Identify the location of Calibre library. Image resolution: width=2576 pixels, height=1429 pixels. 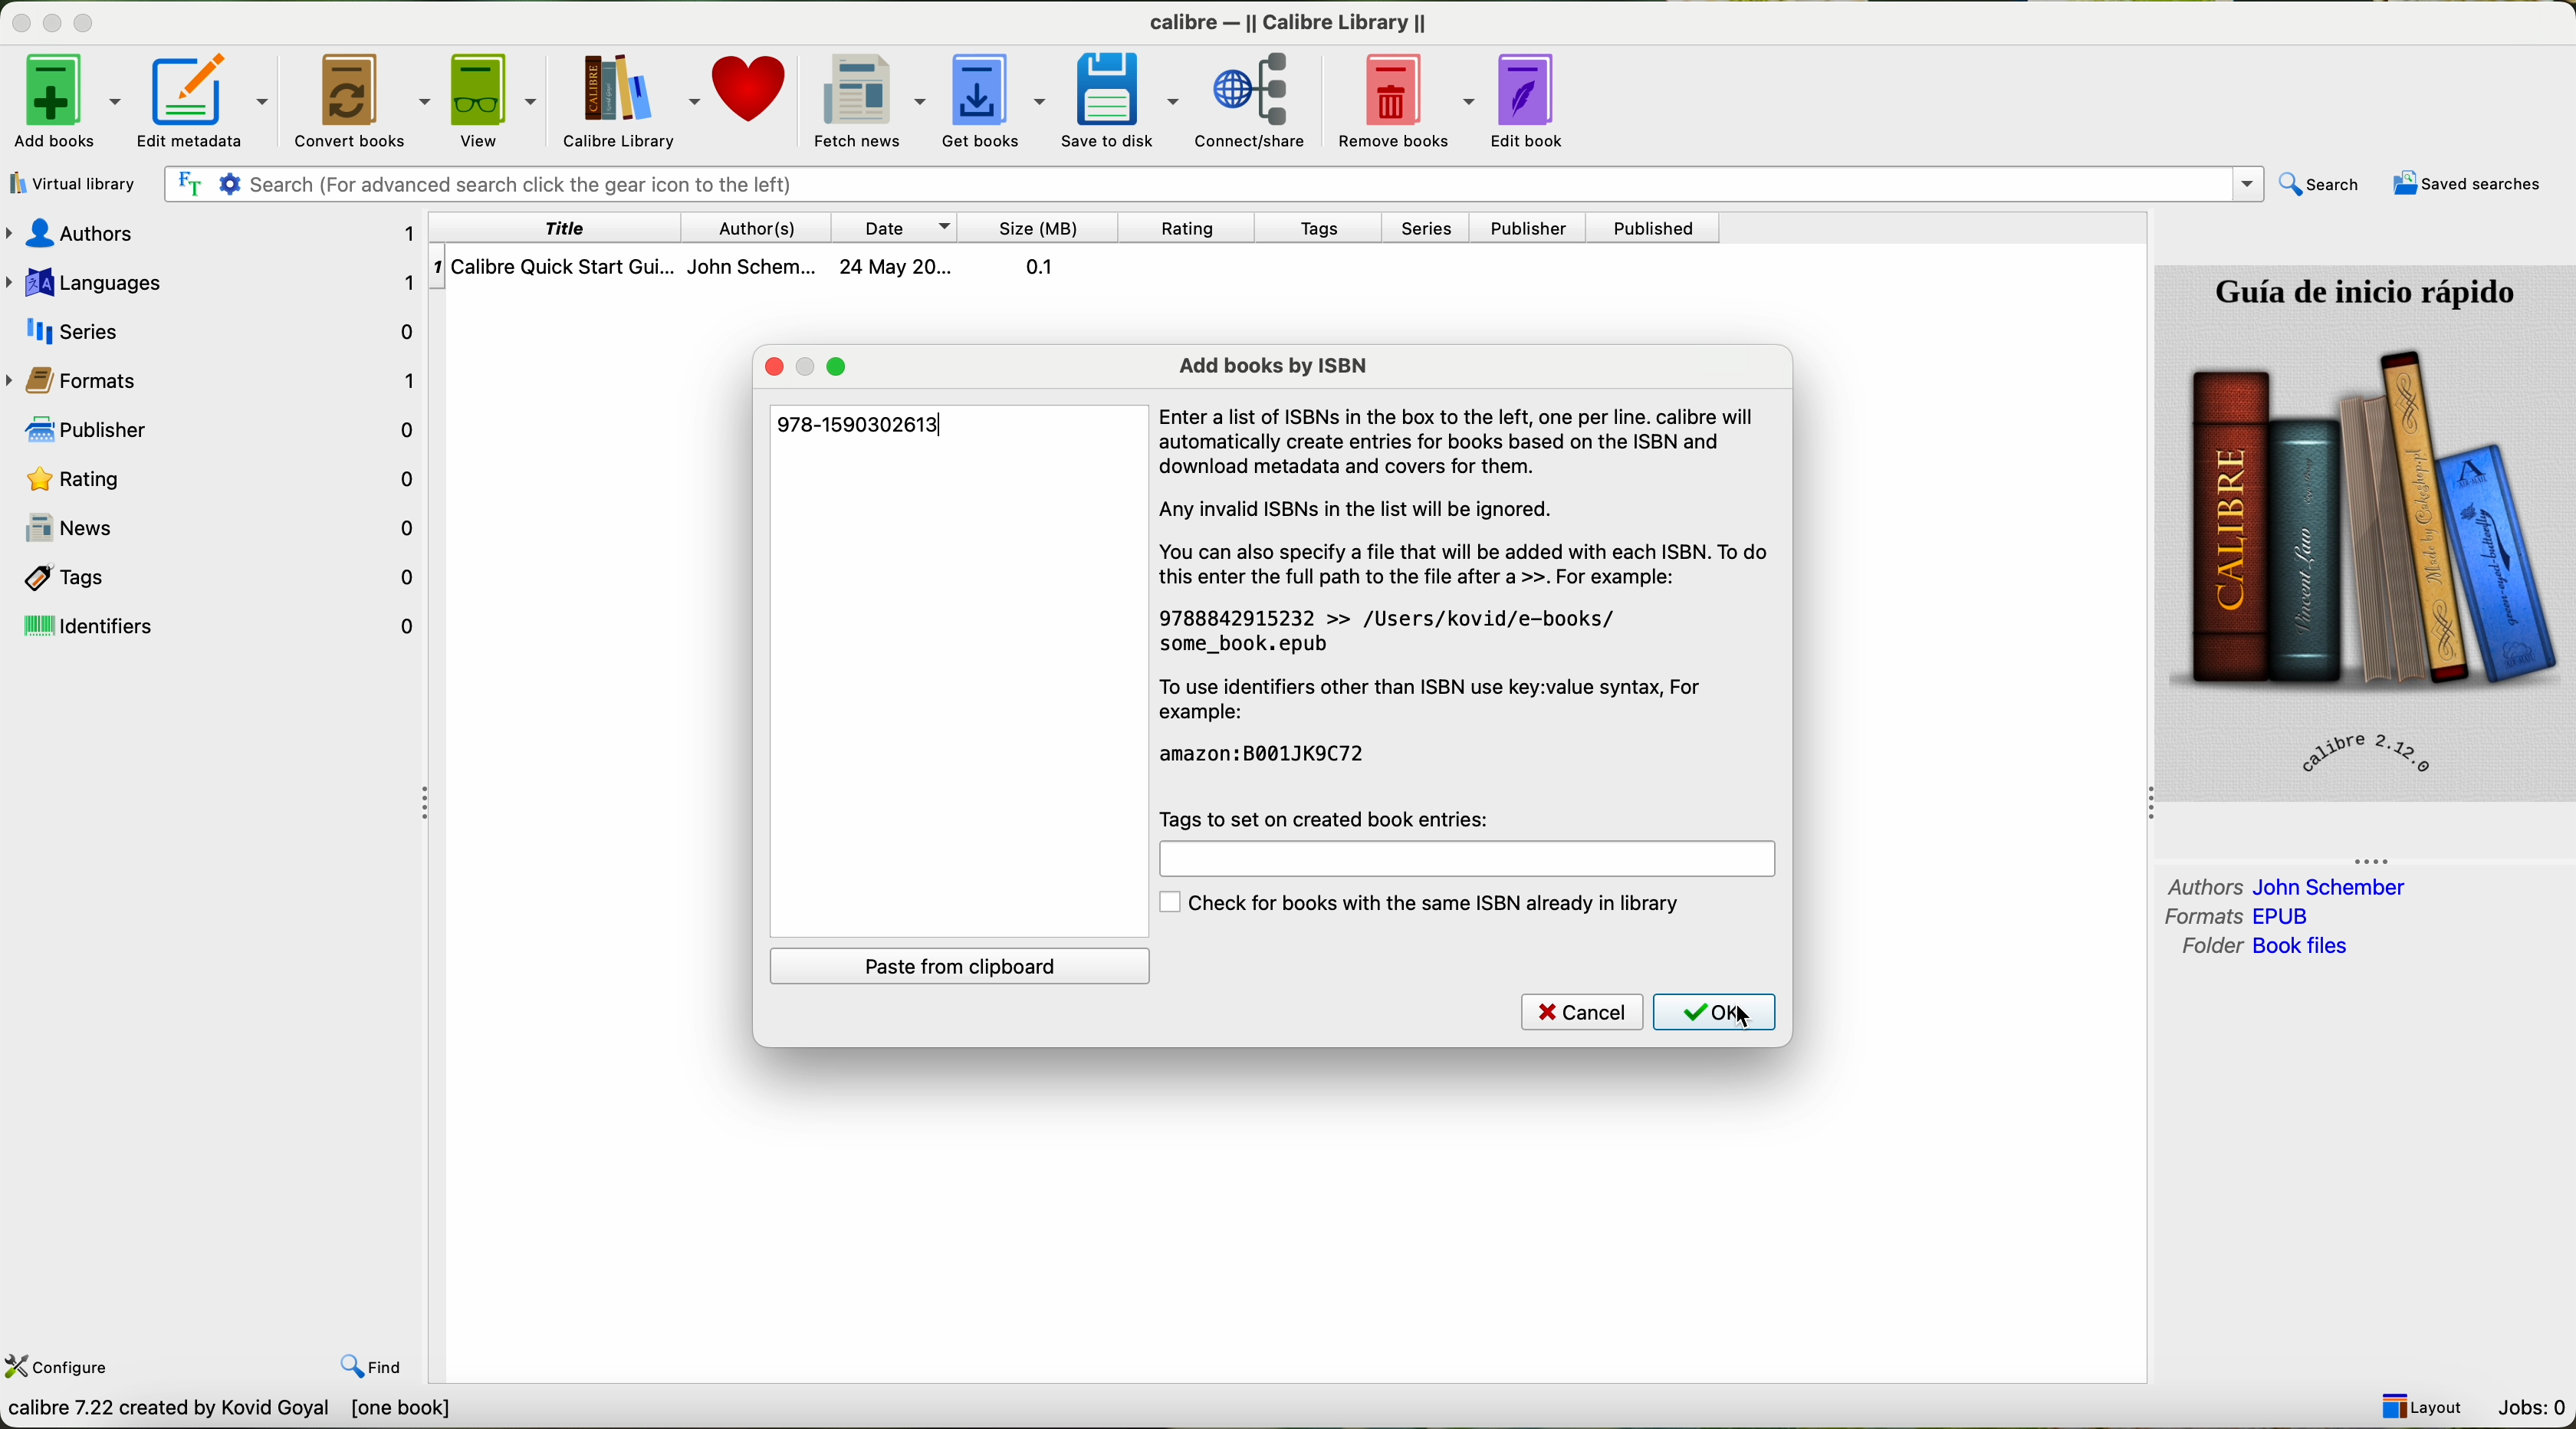
(633, 97).